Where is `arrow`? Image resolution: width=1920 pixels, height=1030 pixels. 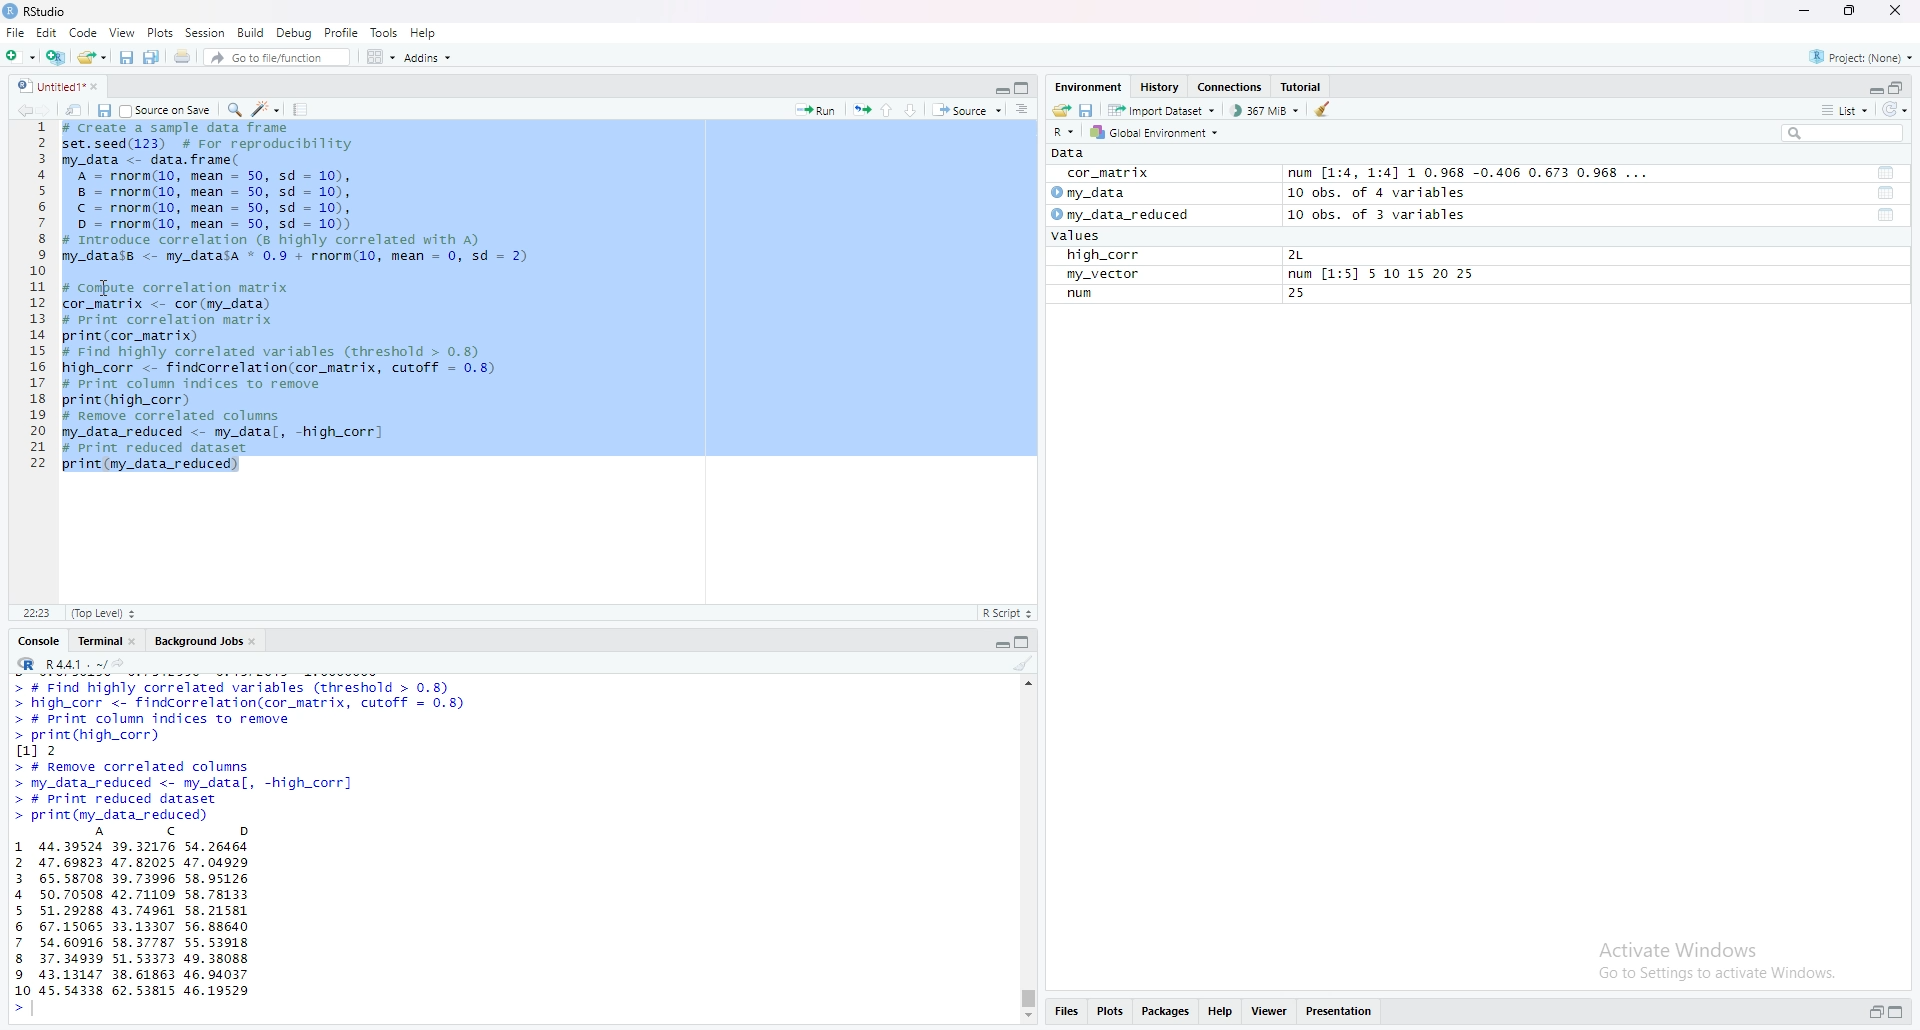
arrow is located at coordinates (18, 1006).